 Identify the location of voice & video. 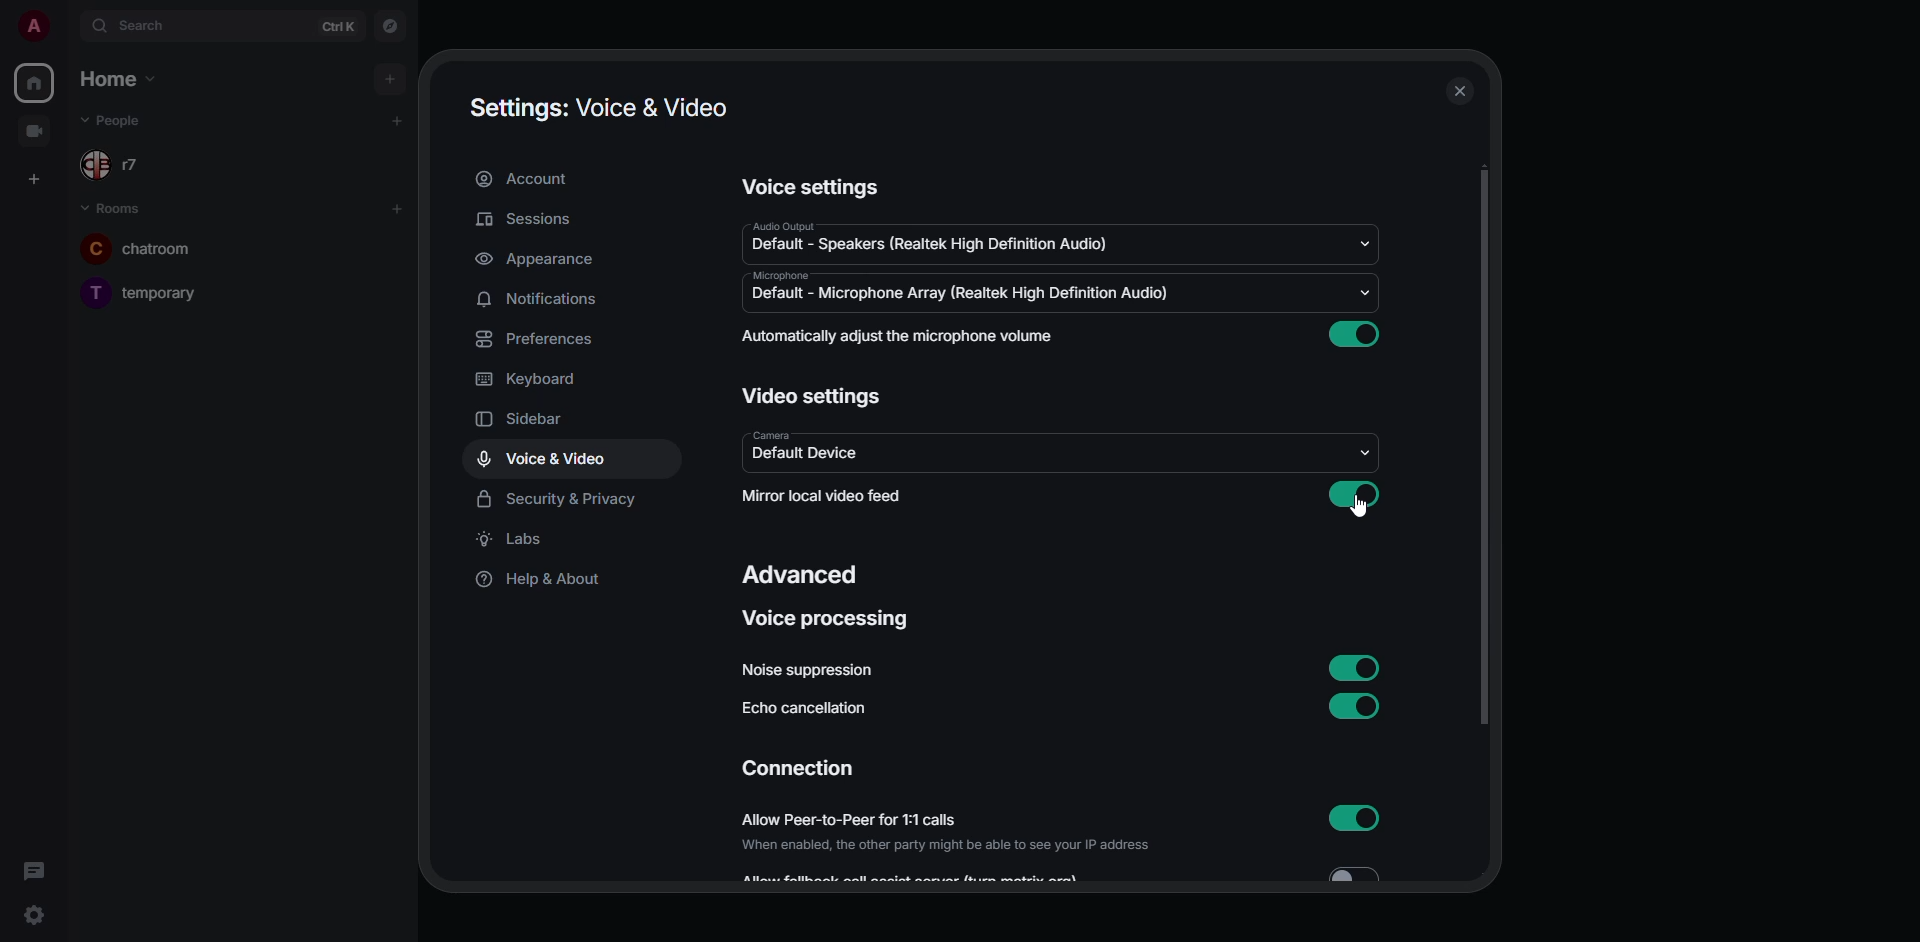
(543, 461).